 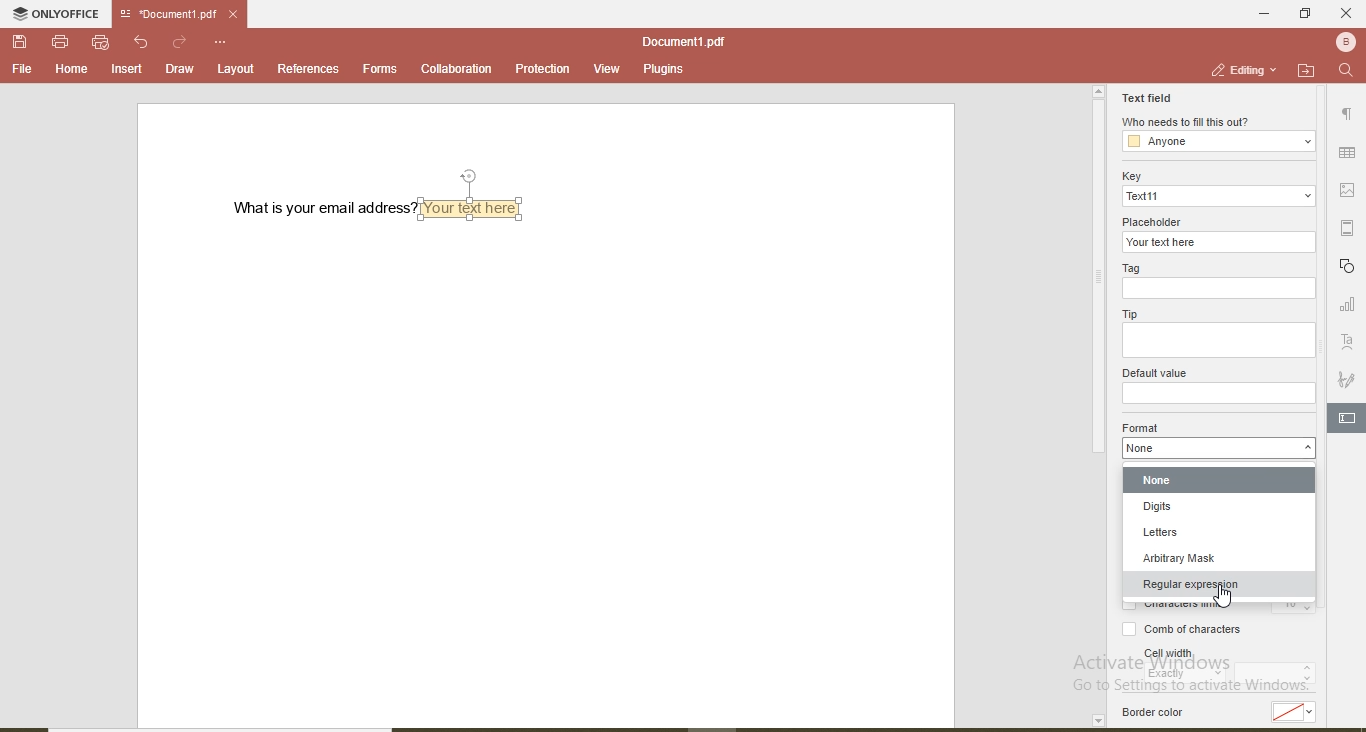 What do you see at coordinates (1097, 721) in the screenshot?
I see `page down` at bounding box center [1097, 721].